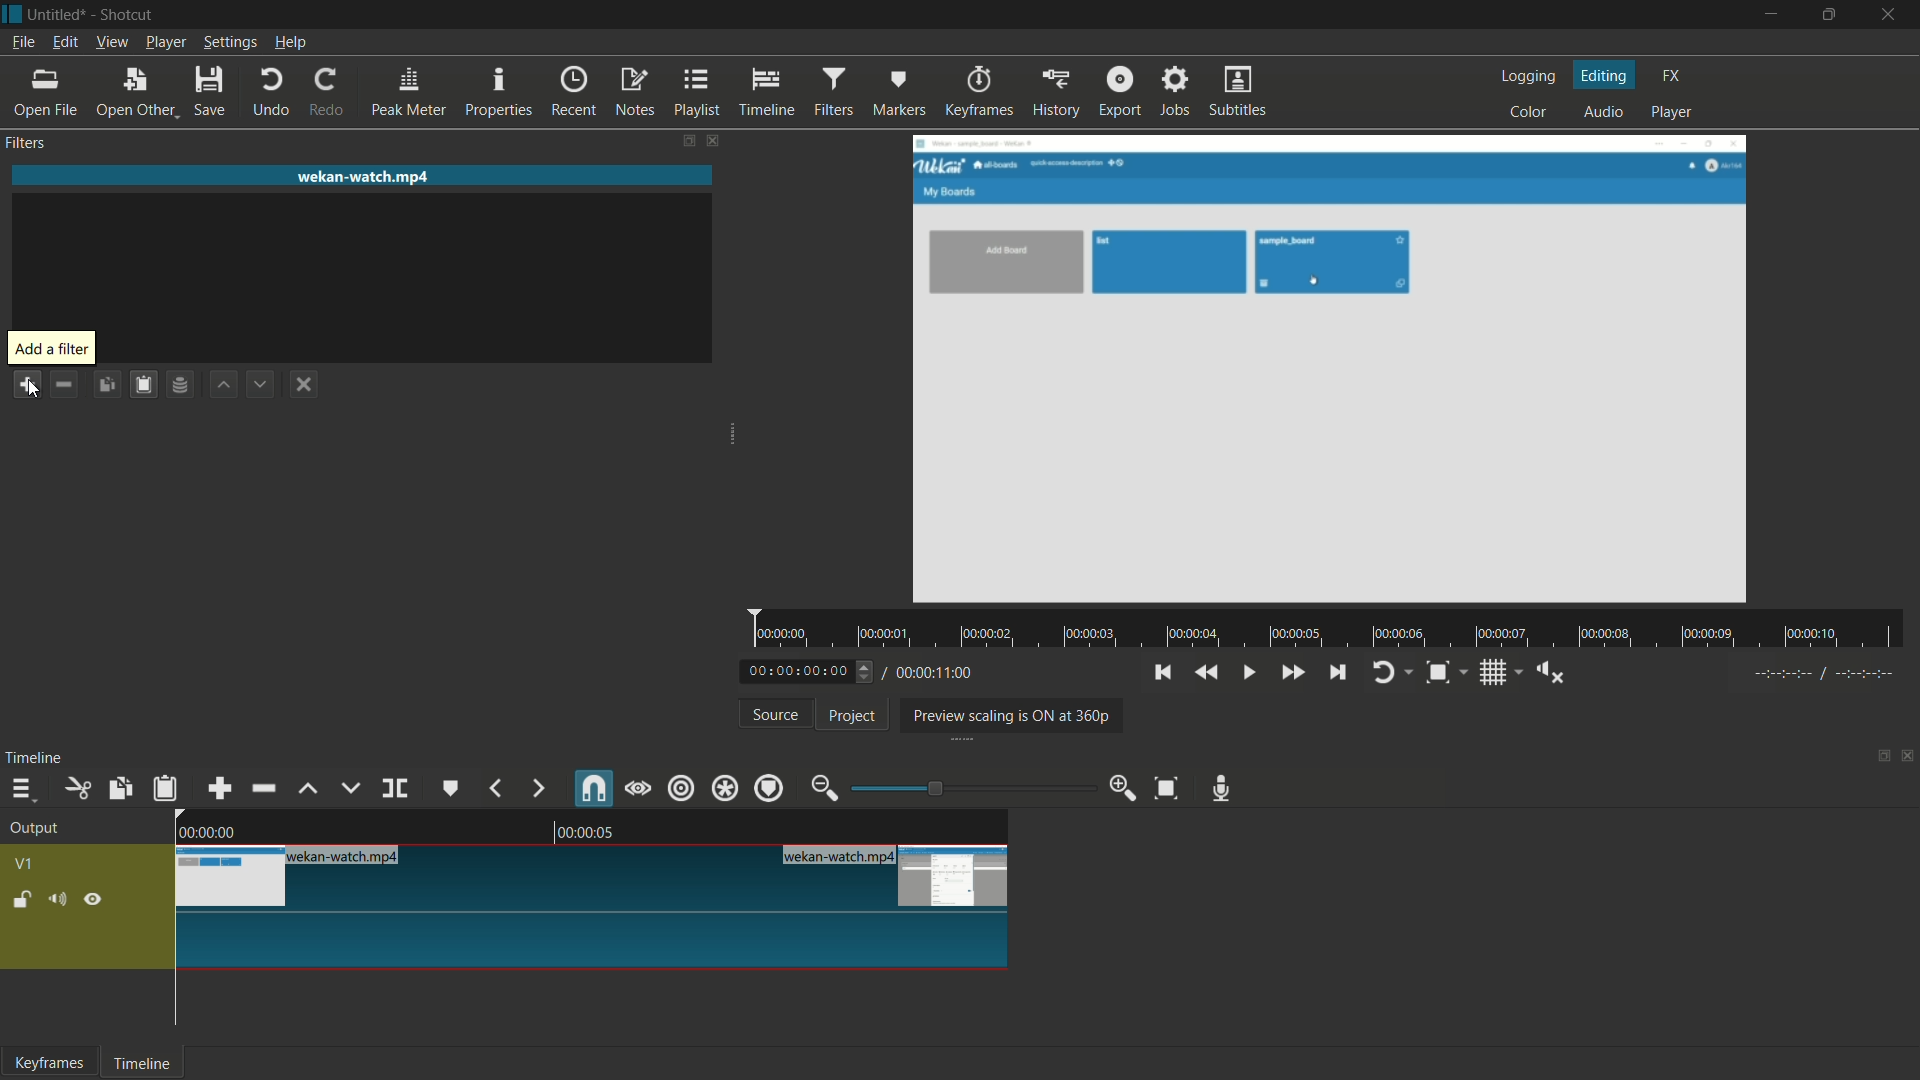 Image resolution: width=1920 pixels, height=1080 pixels. I want to click on zoom in, so click(1121, 787).